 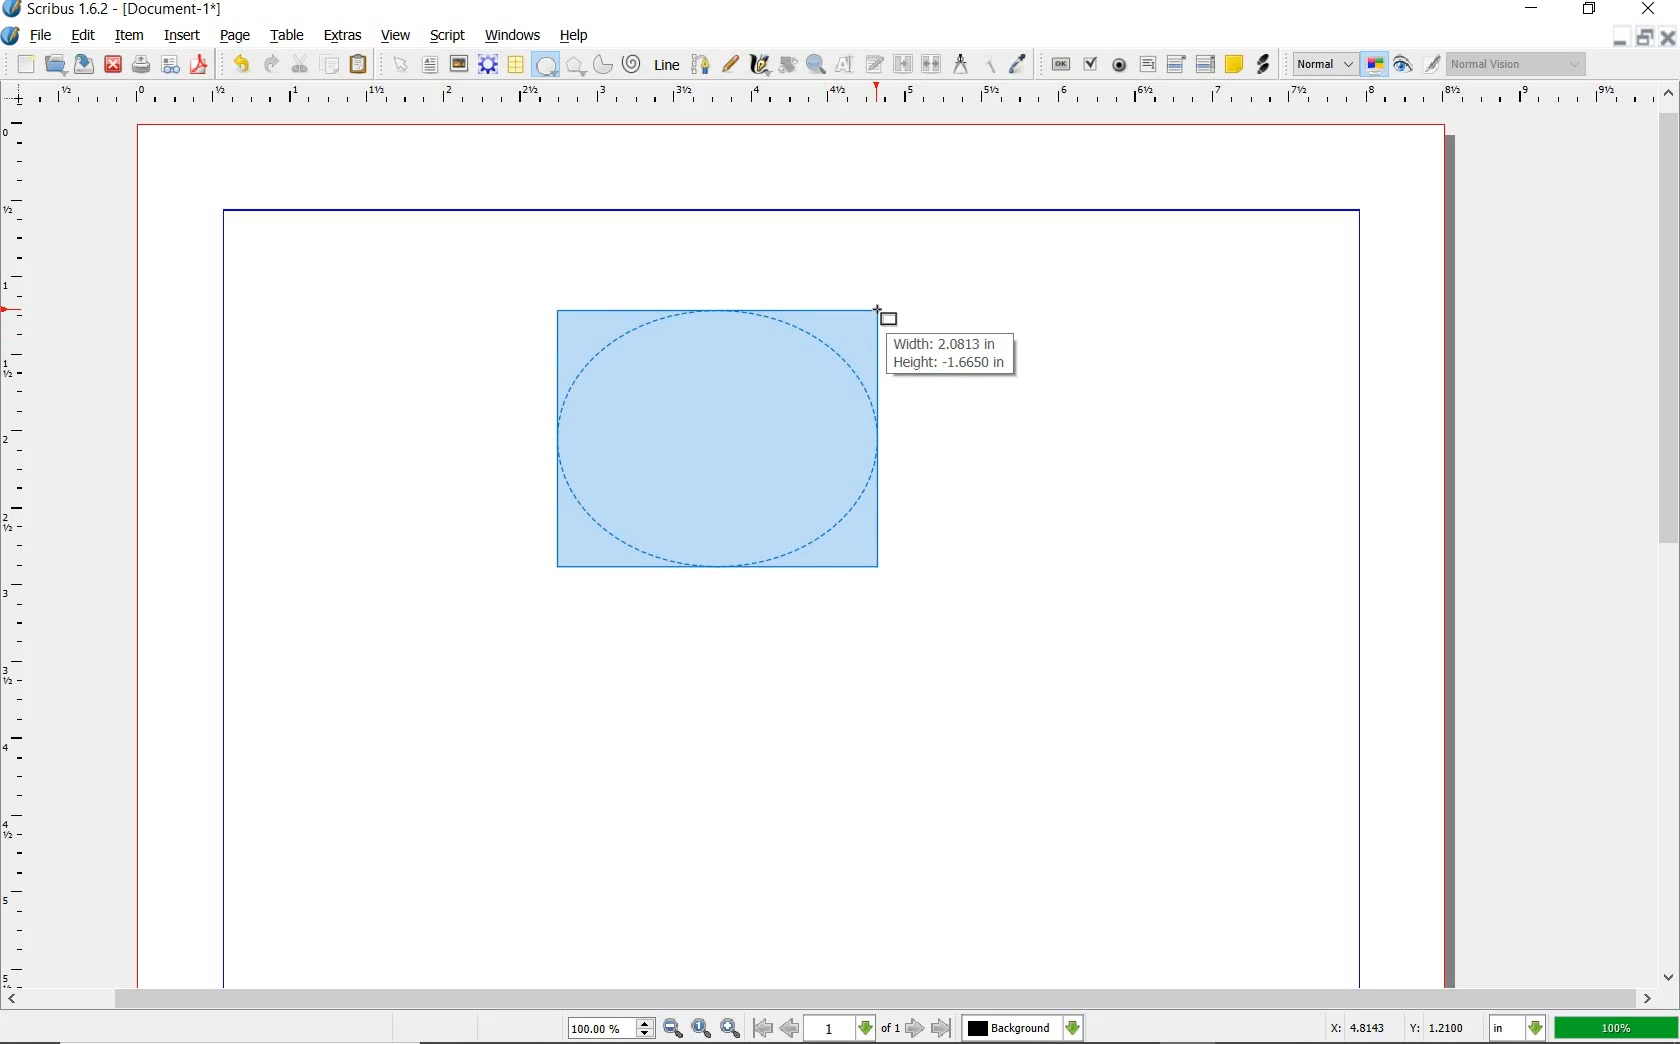 I want to click on POLYGON, so click(x=575, y=66).